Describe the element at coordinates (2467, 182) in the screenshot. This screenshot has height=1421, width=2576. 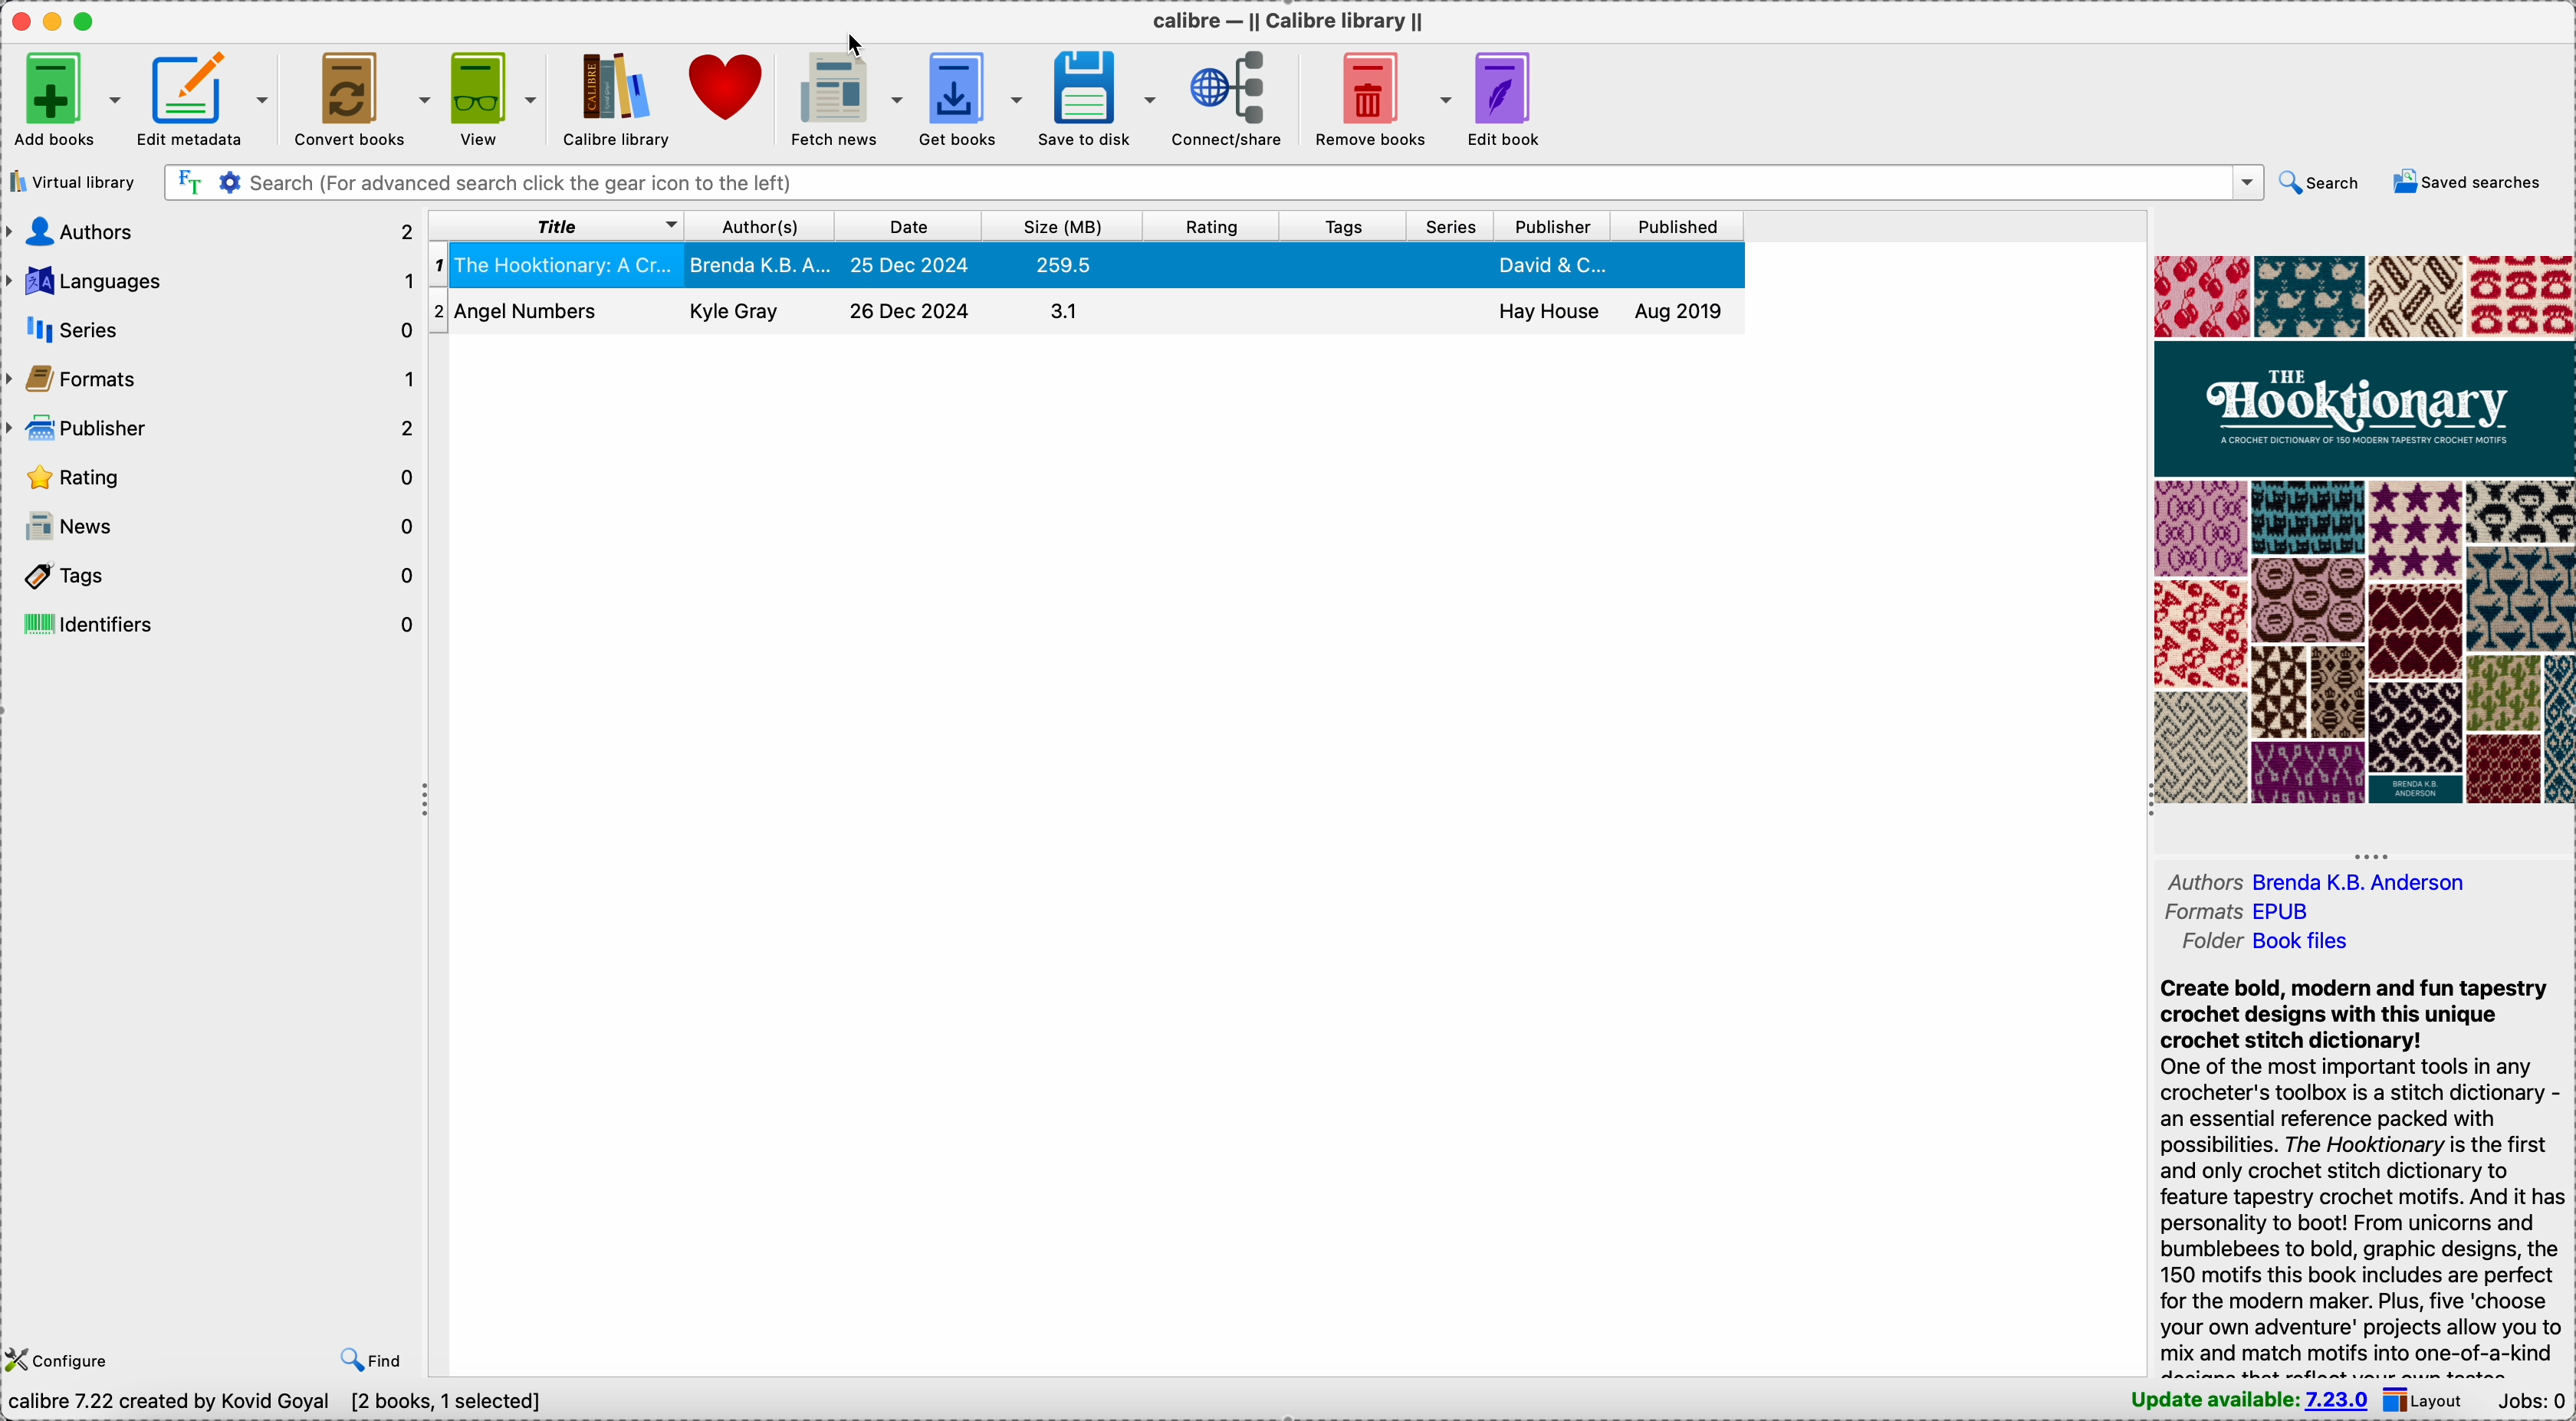
I see `saved searches` at that location.